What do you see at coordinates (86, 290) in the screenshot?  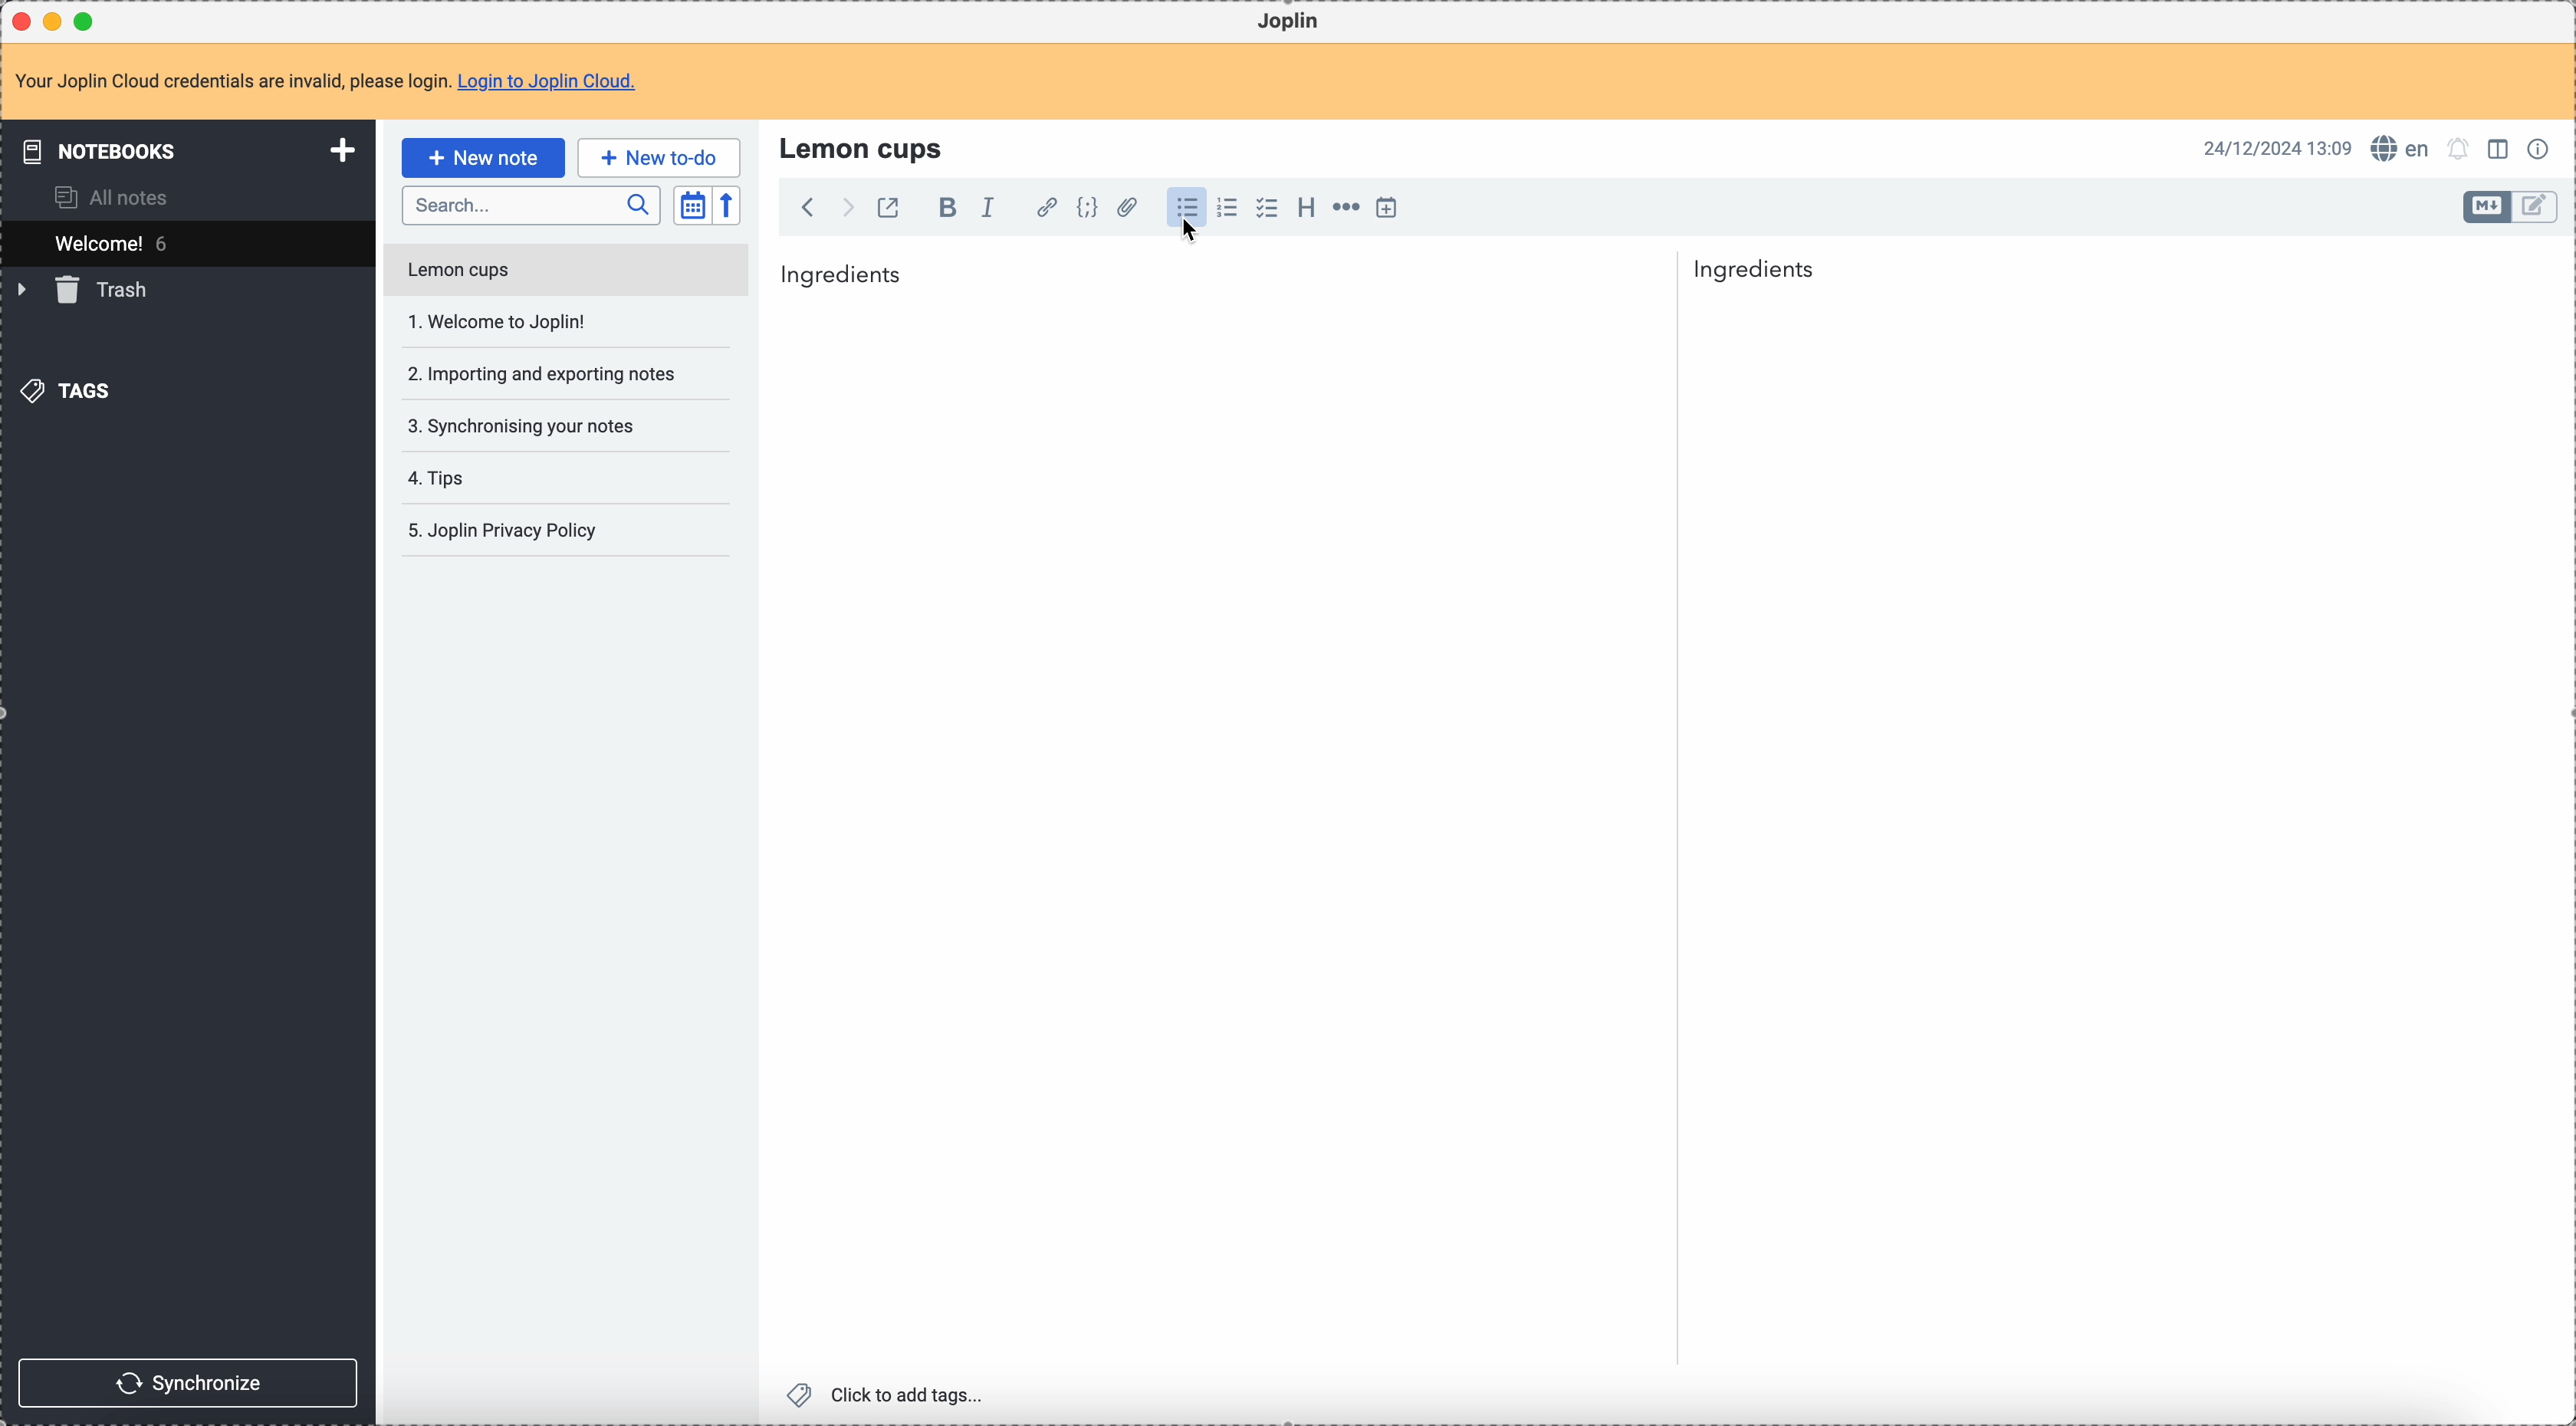 I see `trash` at bounding box center [86, 290].